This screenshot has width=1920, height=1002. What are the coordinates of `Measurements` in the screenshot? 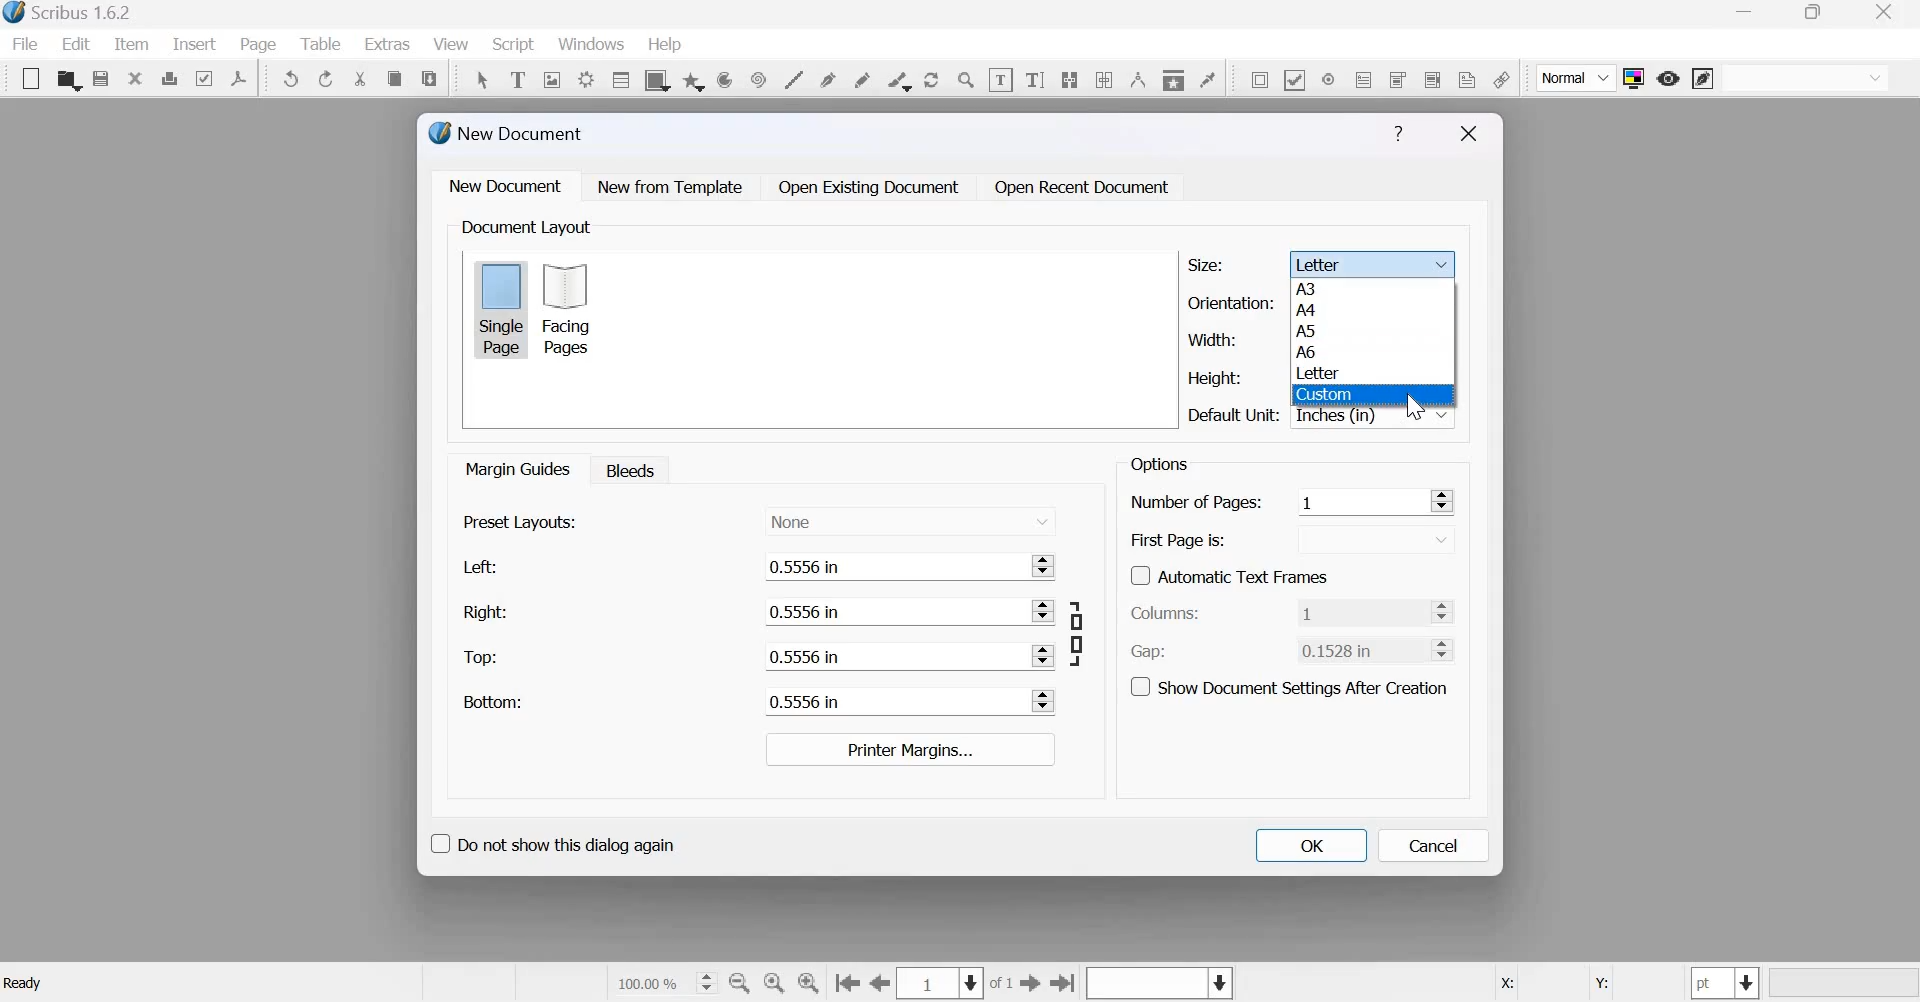 It's located at (1136, 79).